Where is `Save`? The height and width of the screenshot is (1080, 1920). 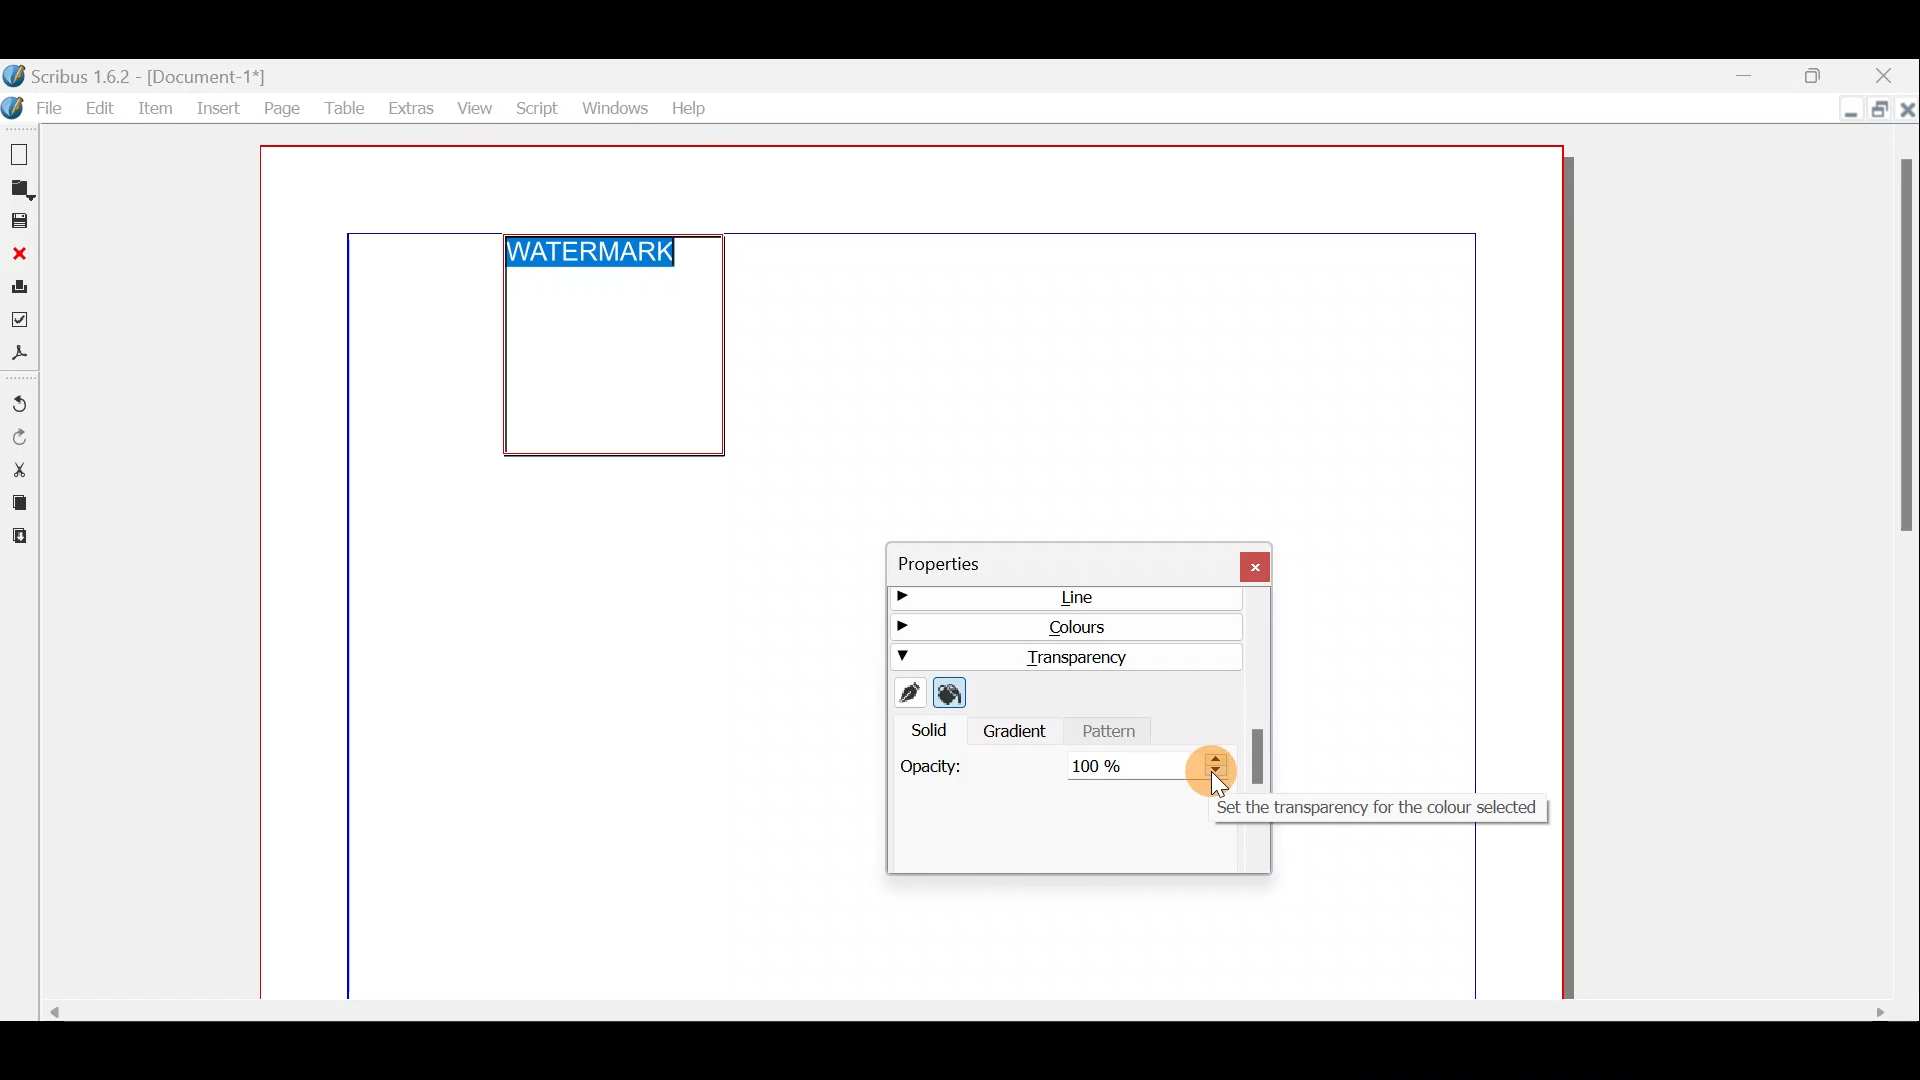 Save is located at coordinates (18, 222).